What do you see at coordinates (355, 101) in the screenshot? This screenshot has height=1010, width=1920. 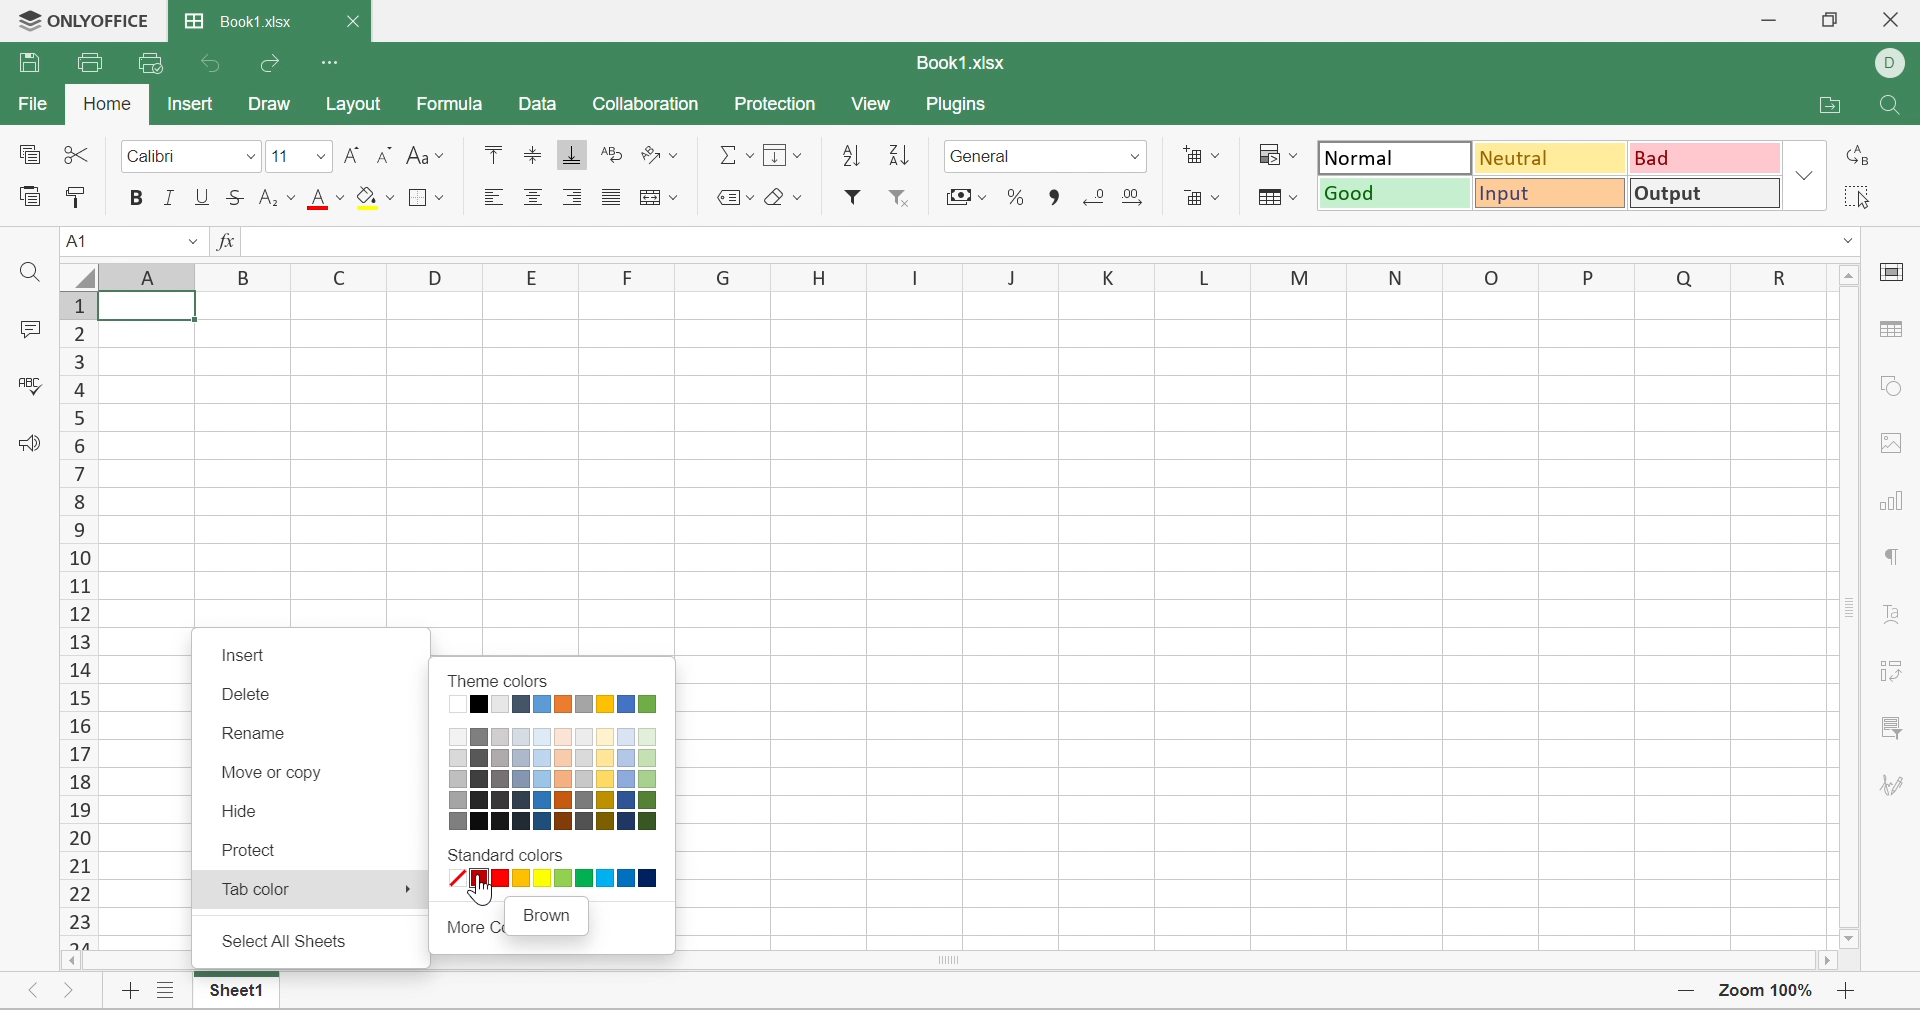 I see `Layout` at bounding box center [355, 101].